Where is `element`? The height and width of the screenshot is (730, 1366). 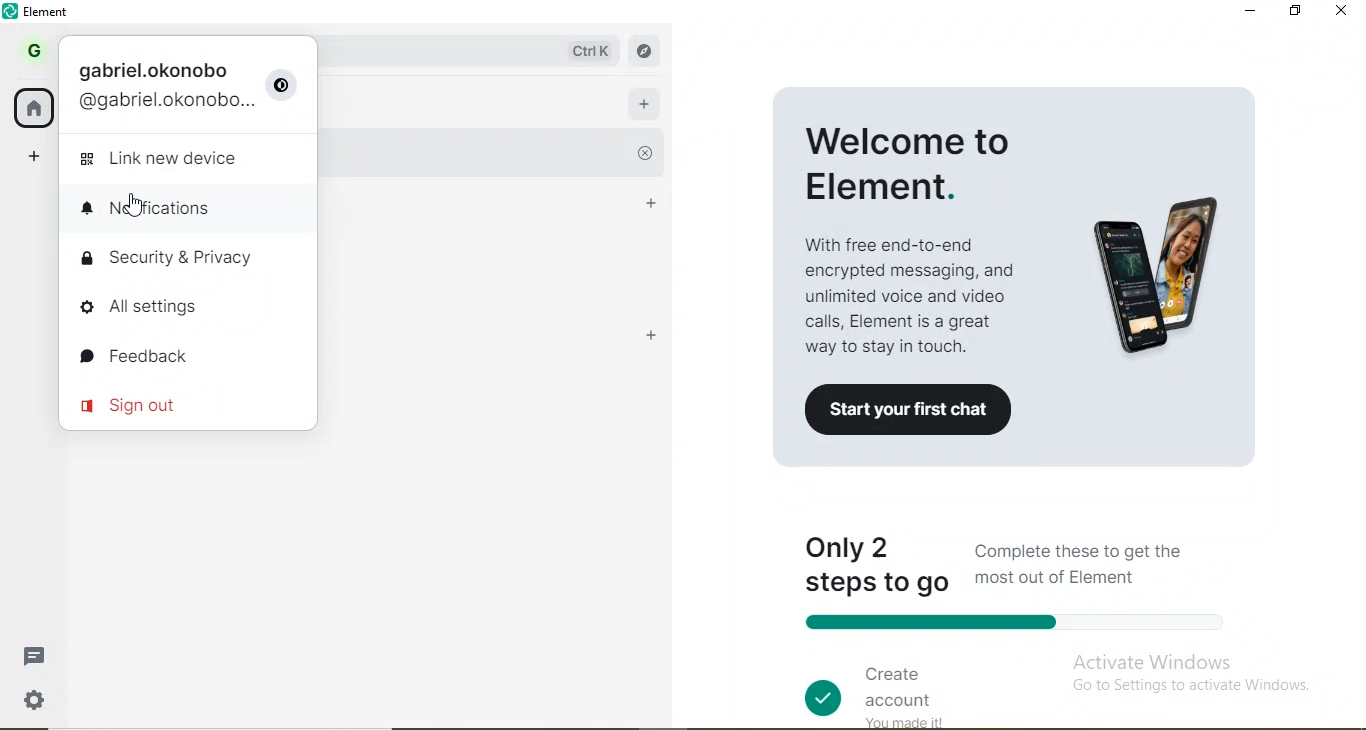
element is located at coordinates (53, 11).